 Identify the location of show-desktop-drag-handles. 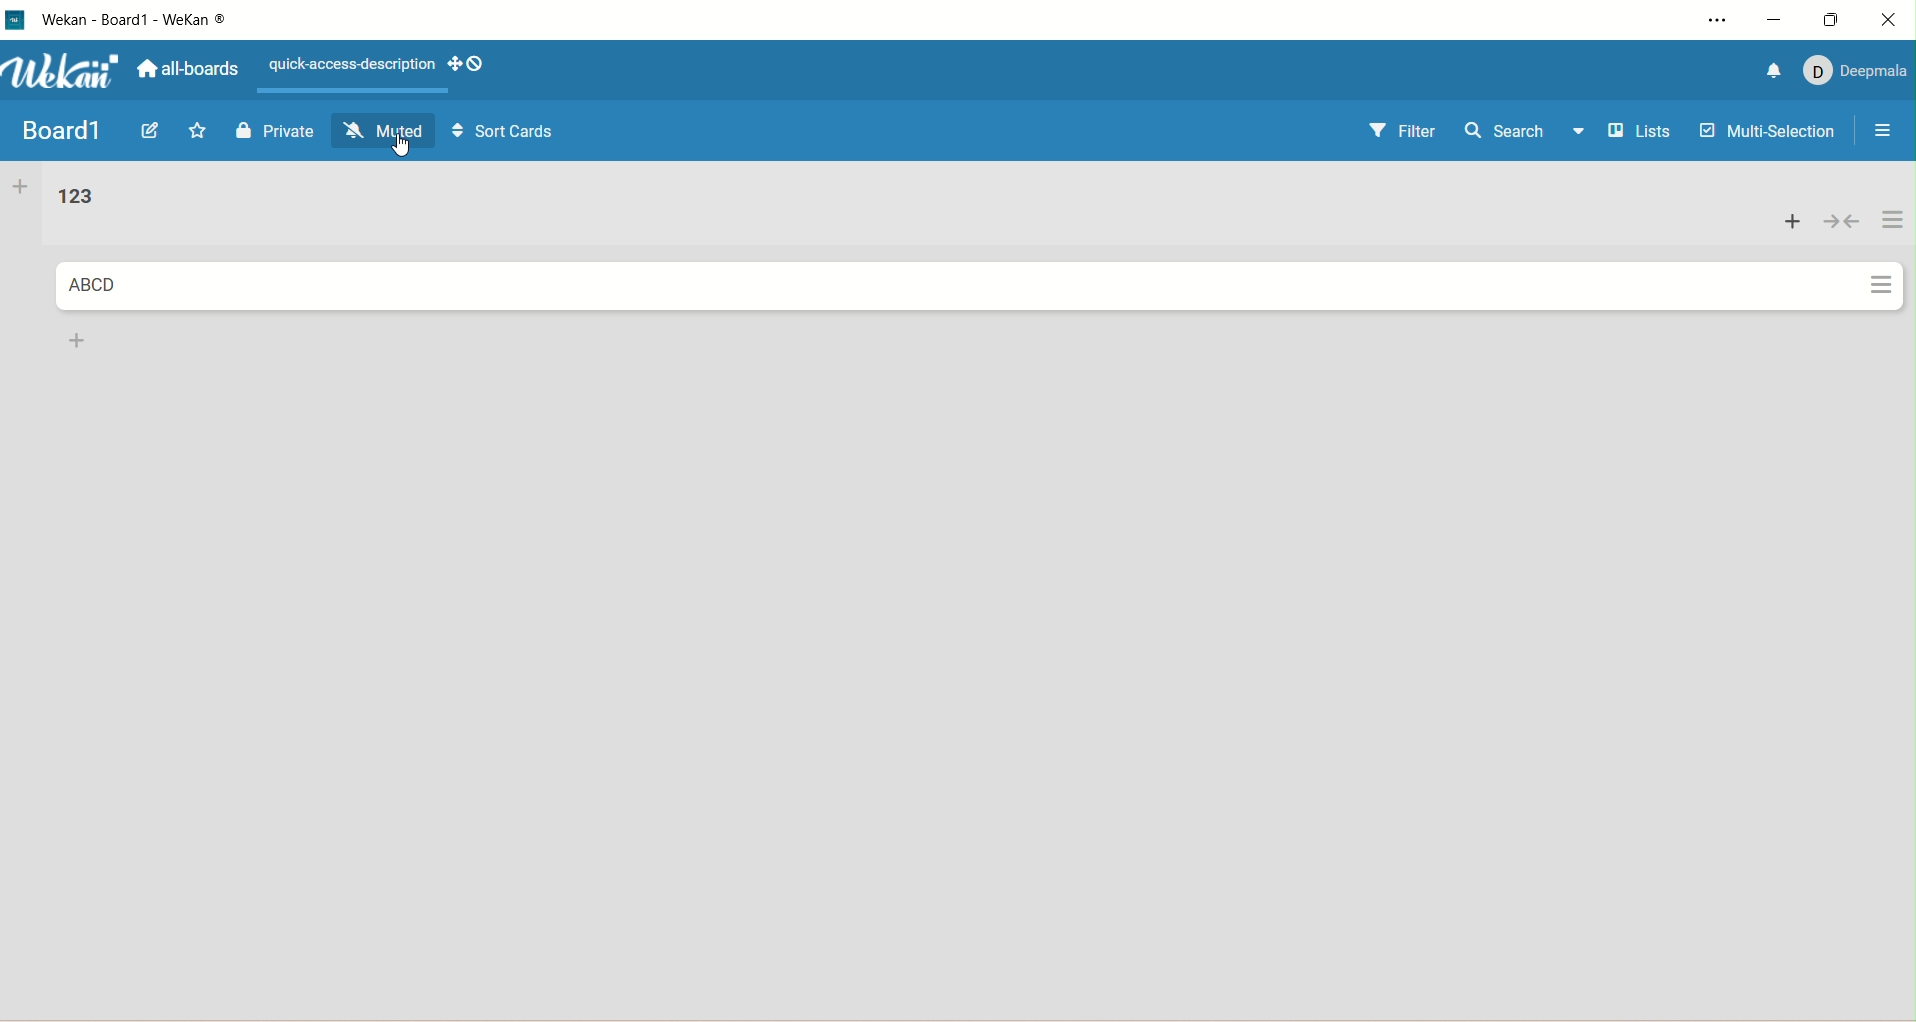
(465, 66).